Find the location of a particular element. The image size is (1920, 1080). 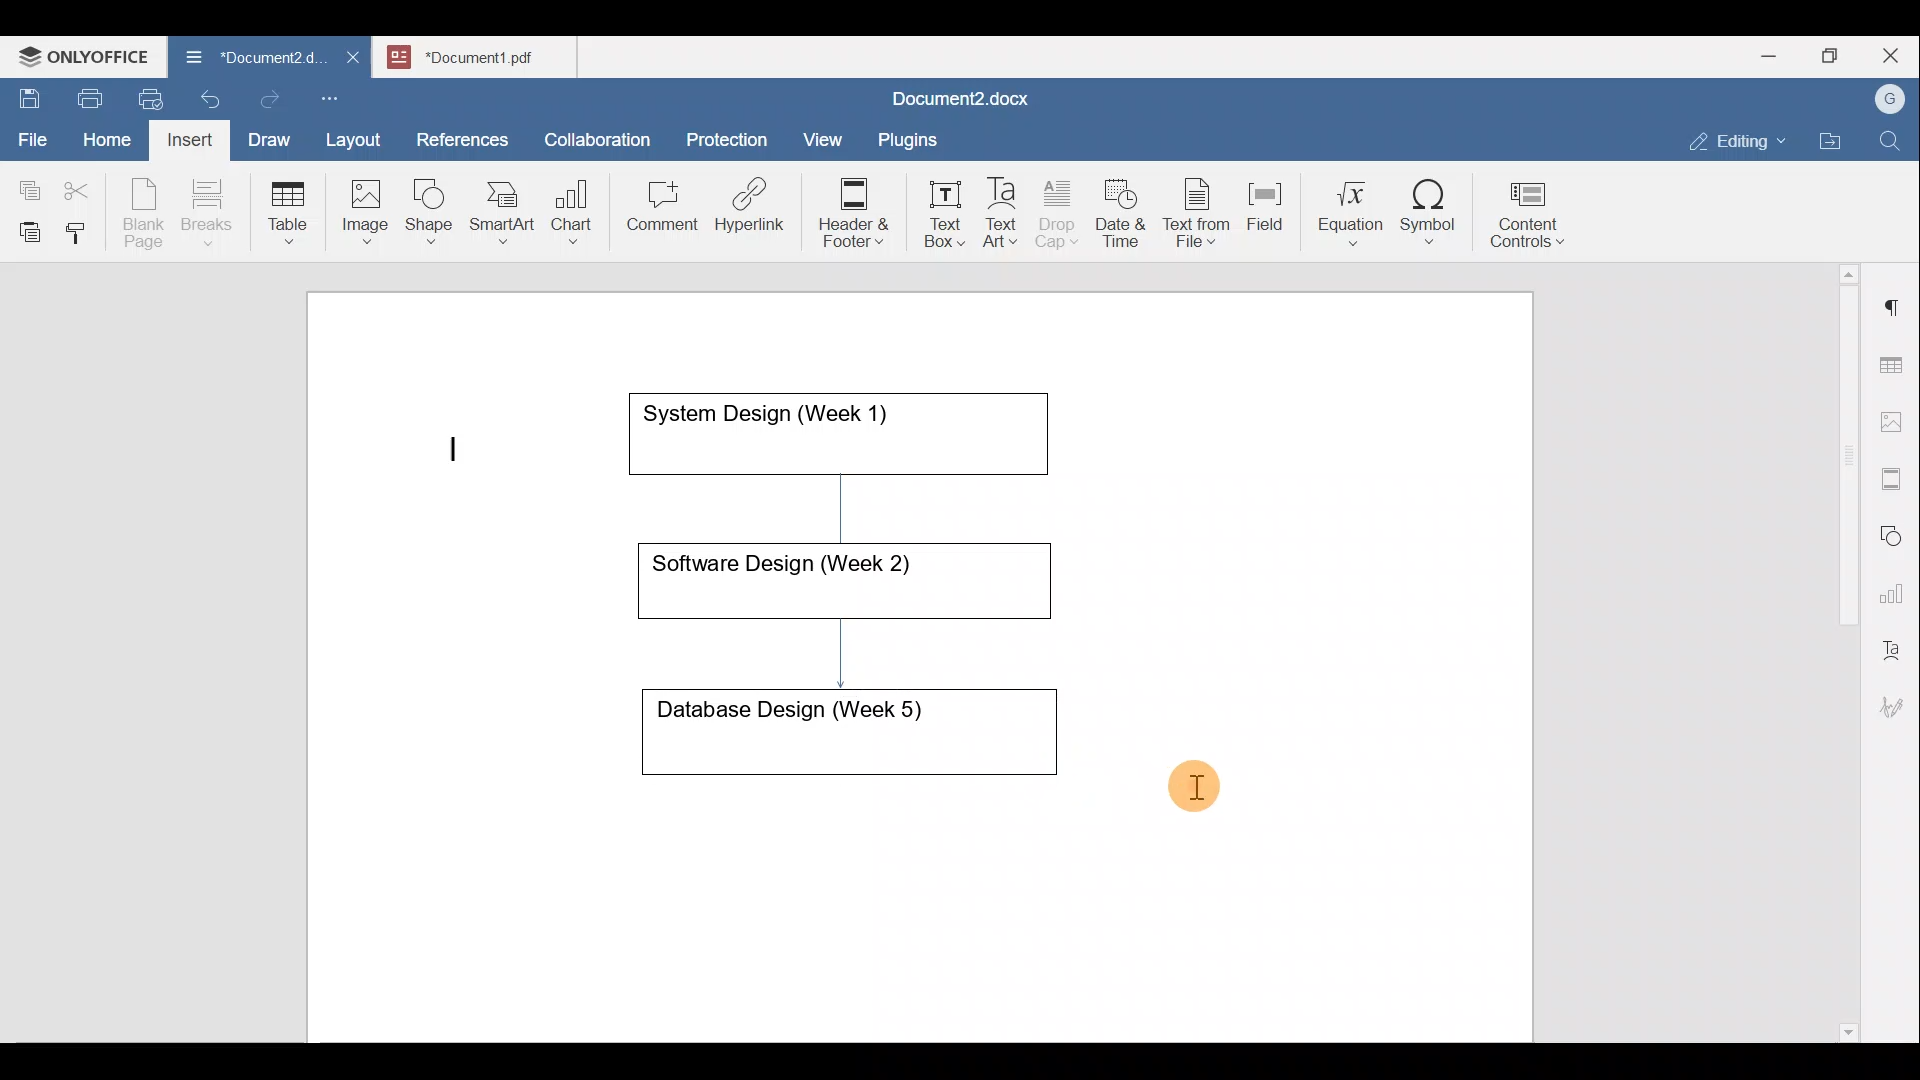

Maximize is located at coordinates (1835, 56).